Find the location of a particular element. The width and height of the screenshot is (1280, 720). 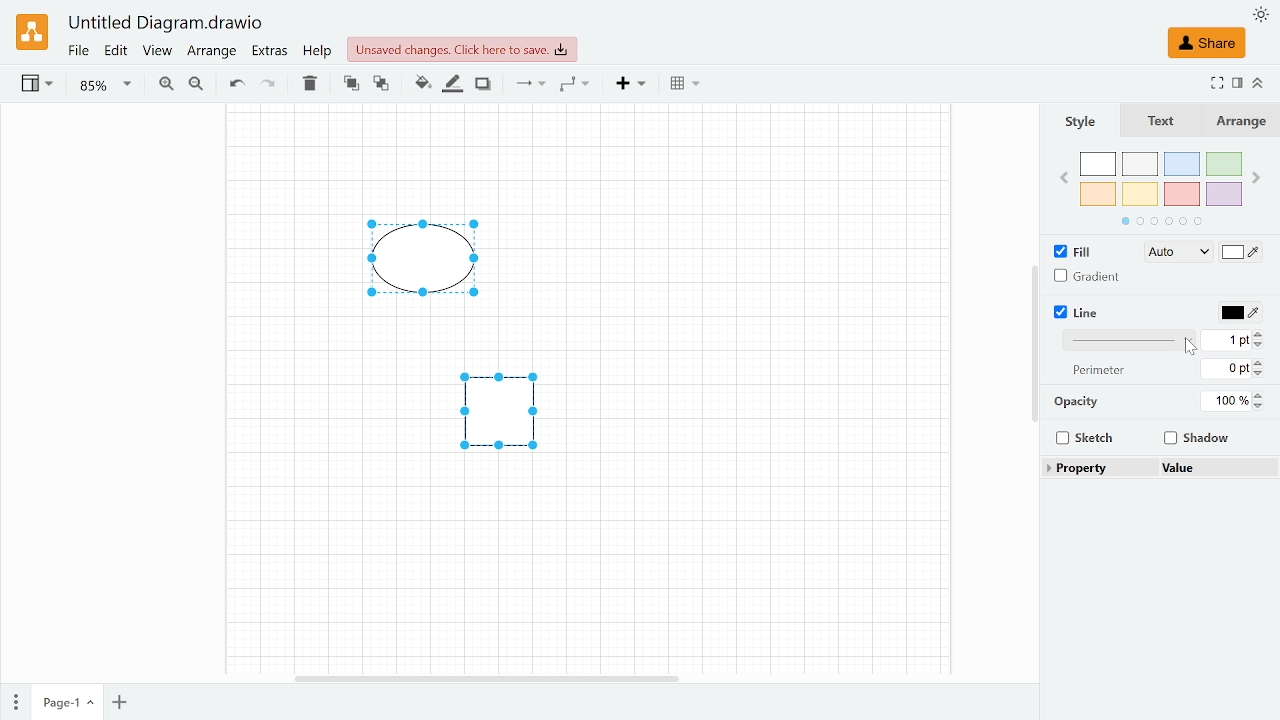

Vertical scrollbar is located at coordinates (1034, 343).